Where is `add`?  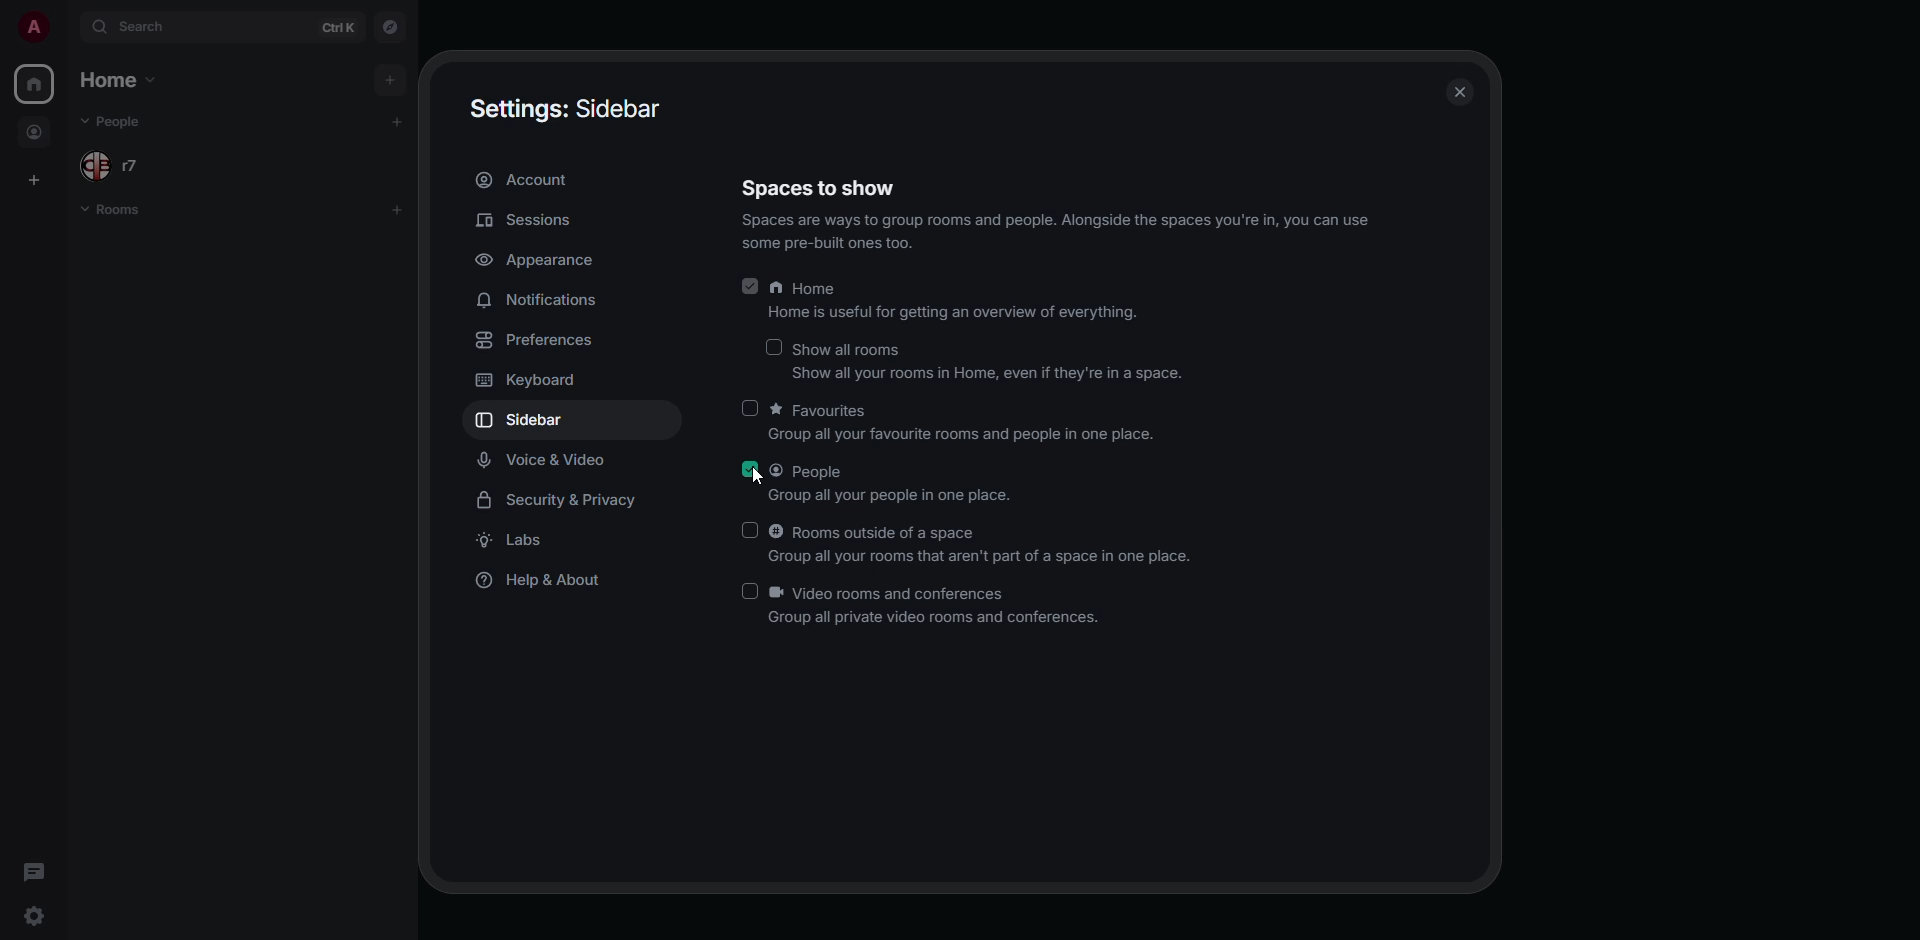
add is located at coordinates (393, 77).